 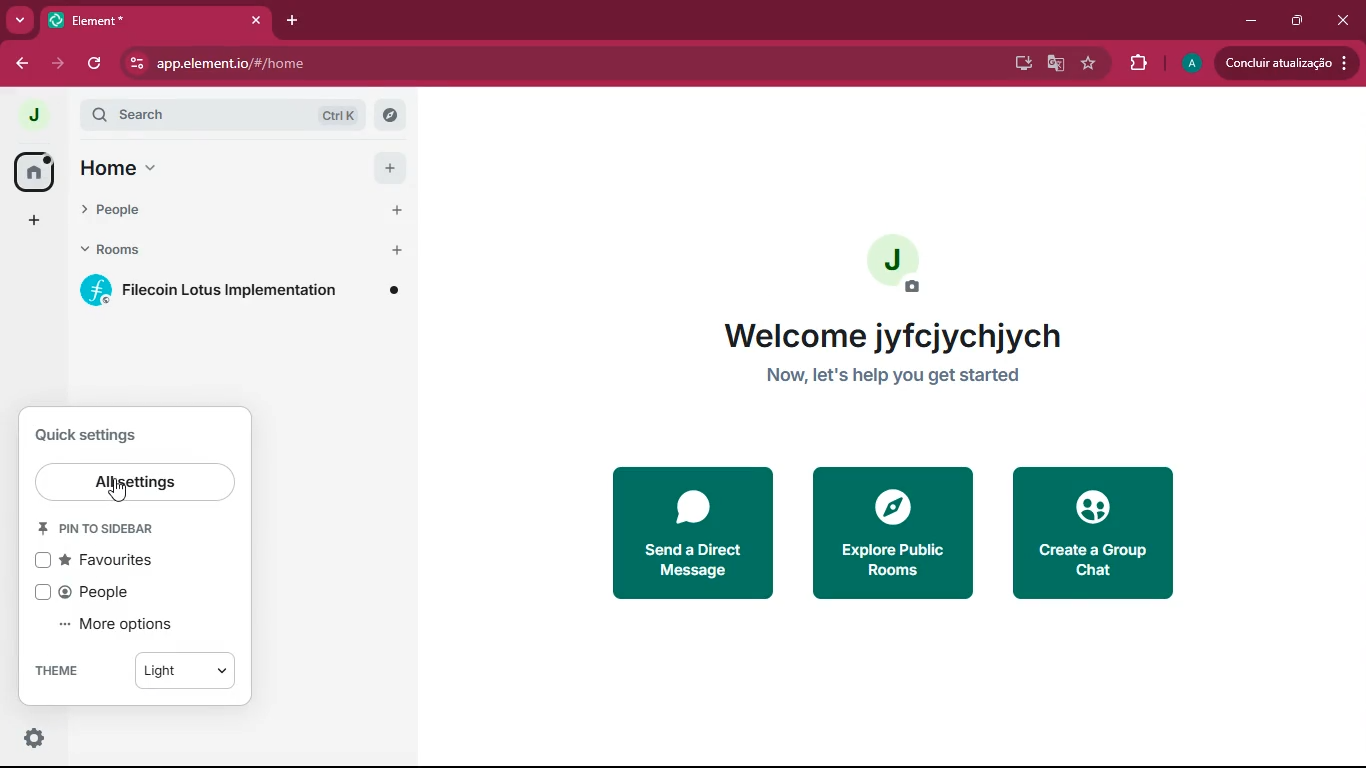 What do you see at coordinates (894, 531) in the screenshot?
I see `explore public rooms` at bounding box center [894, 531].